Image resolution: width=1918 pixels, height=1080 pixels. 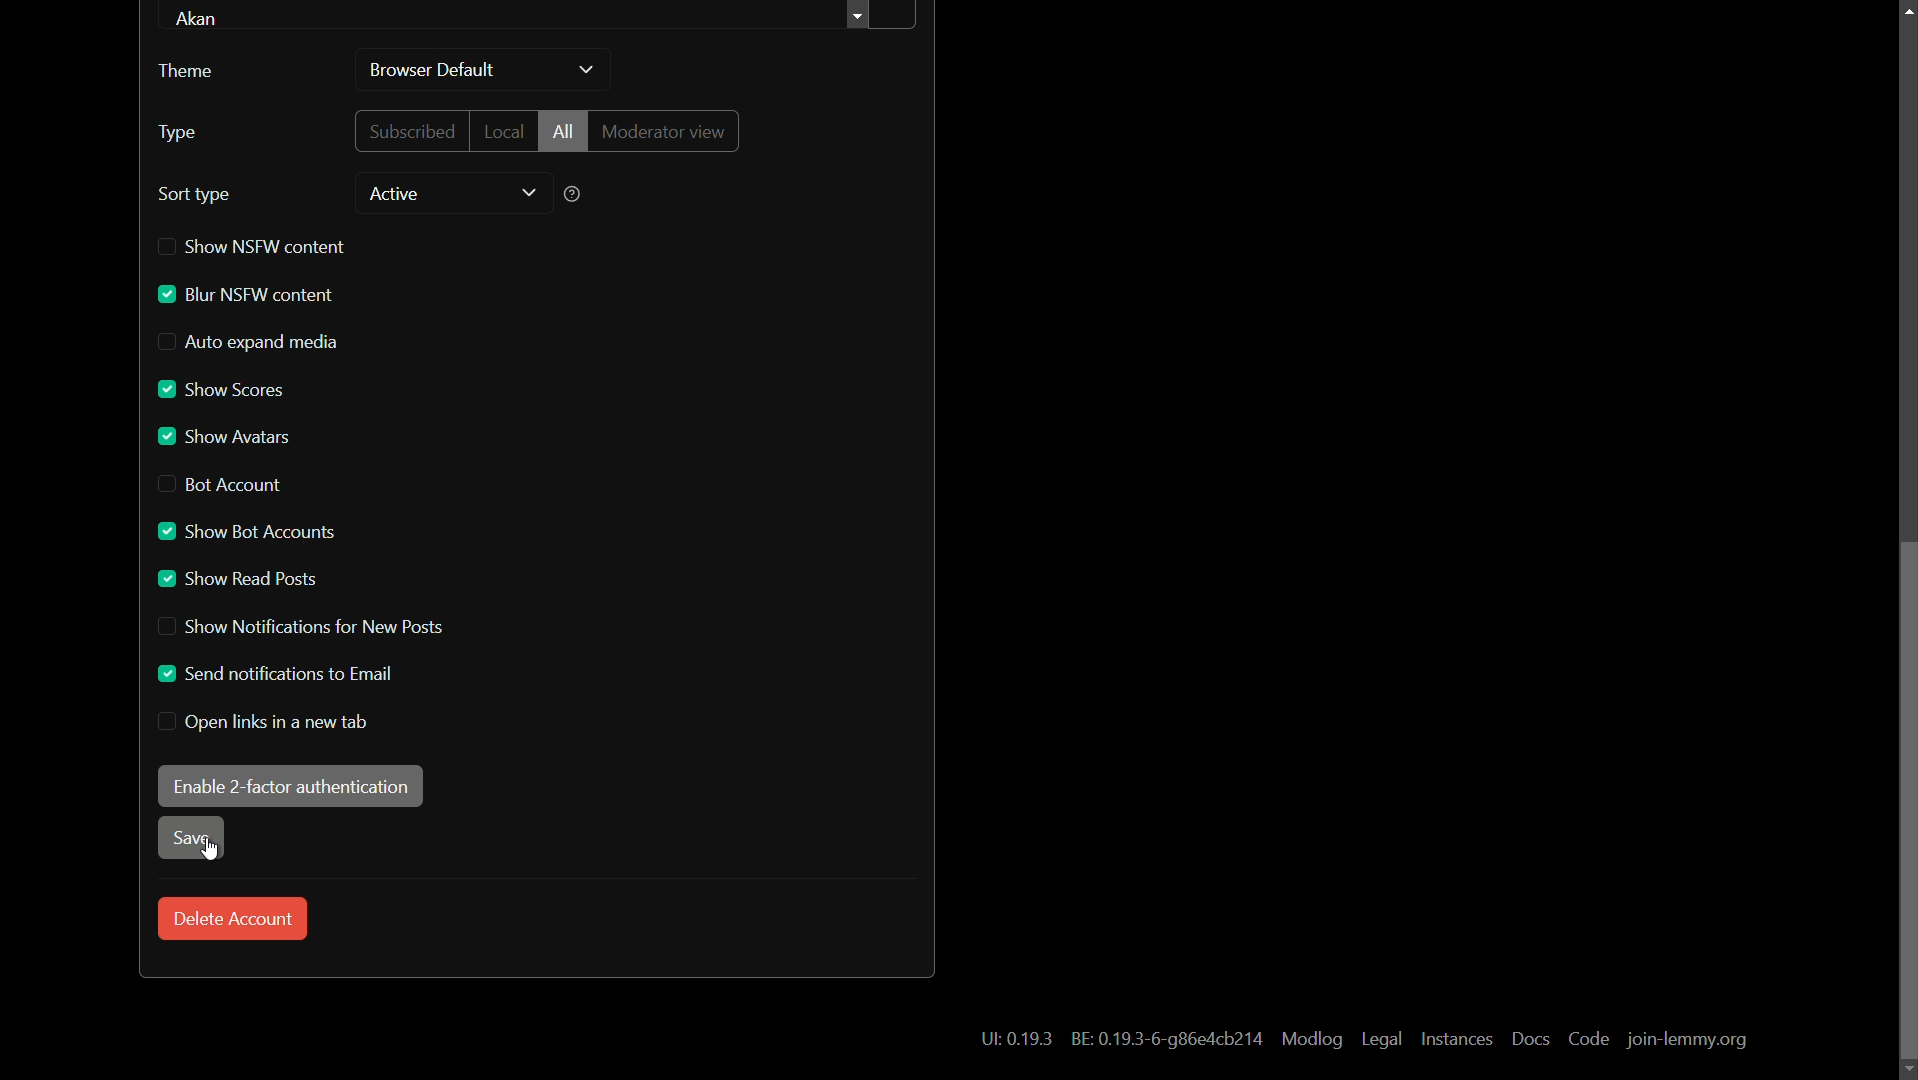 What do you see at coordinates (290, 787) in the screenshot?
I see `enable 2 factor authentication` at bounding box center [290, 787].